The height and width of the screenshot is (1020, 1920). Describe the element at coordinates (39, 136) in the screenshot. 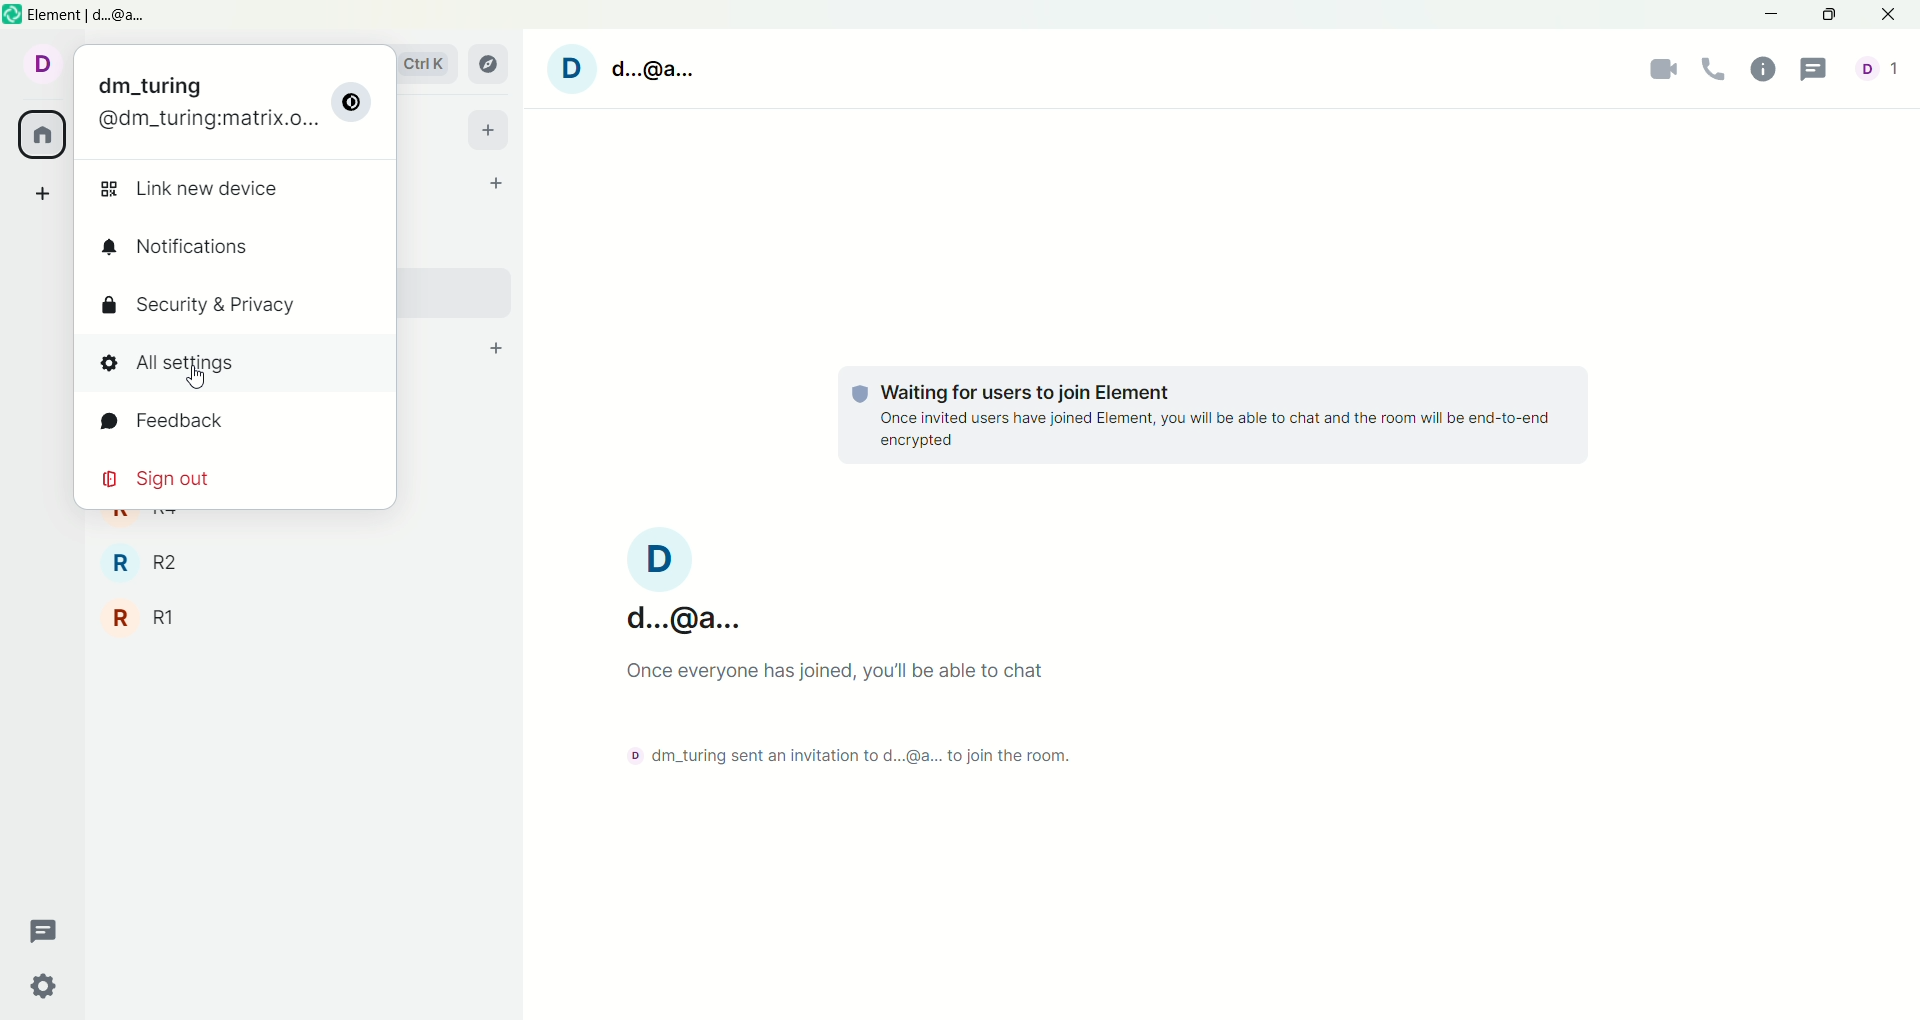

I see `all room` at that location.